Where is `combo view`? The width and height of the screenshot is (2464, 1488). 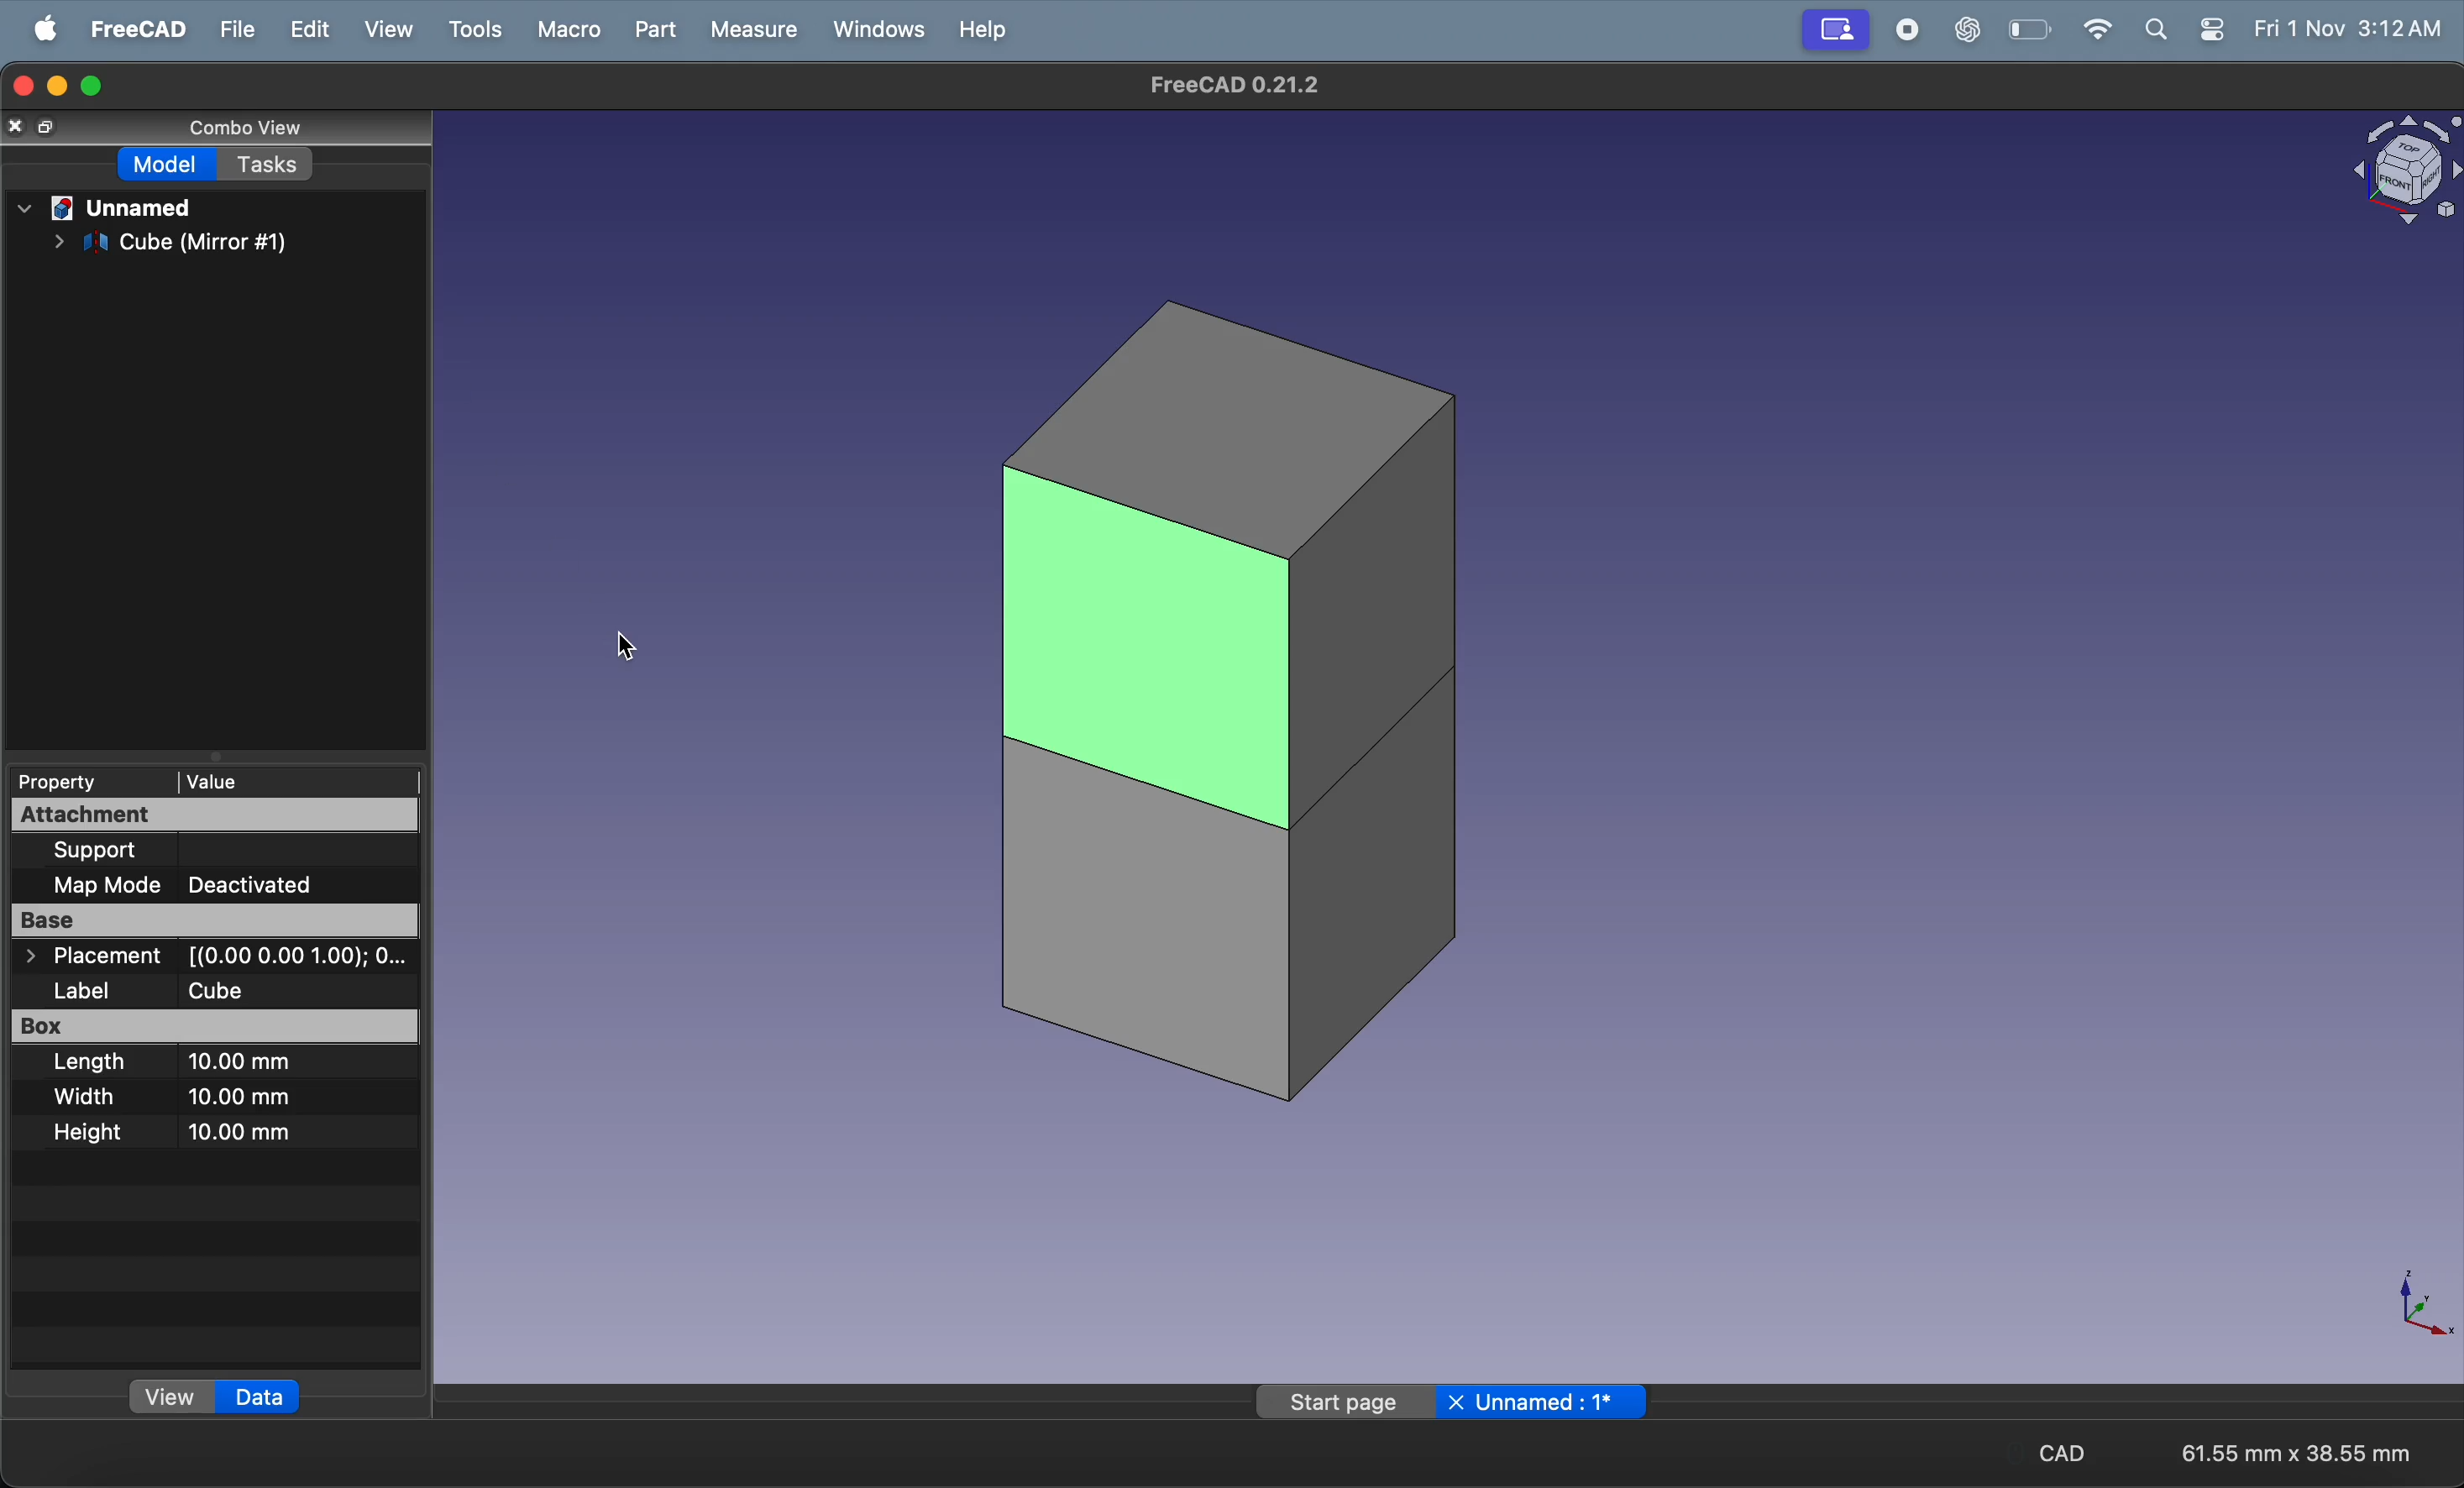 combo view is located at coordinates (247, 130).